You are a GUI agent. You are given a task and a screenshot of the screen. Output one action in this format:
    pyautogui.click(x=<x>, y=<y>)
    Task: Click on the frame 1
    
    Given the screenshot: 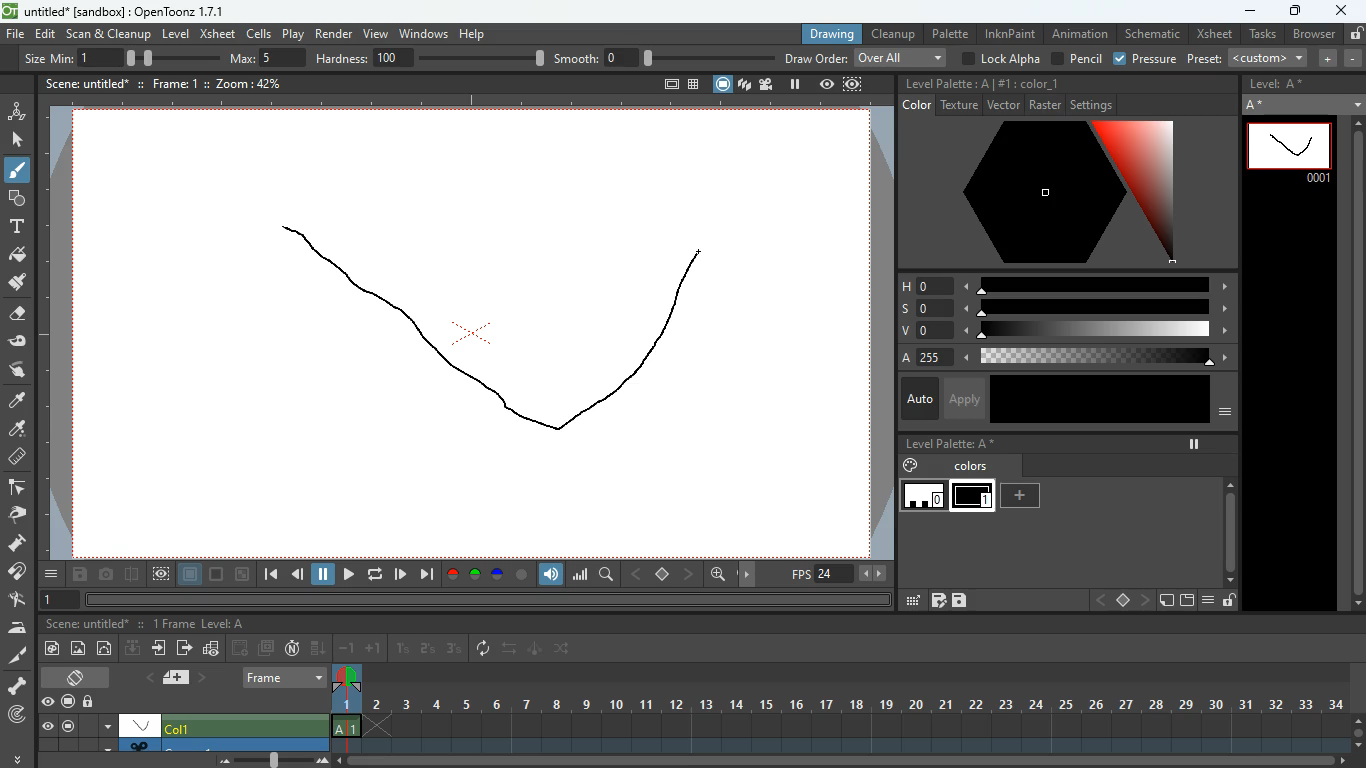 What is the action you would take?
    pyautogui.click(x=973, y=498)
    